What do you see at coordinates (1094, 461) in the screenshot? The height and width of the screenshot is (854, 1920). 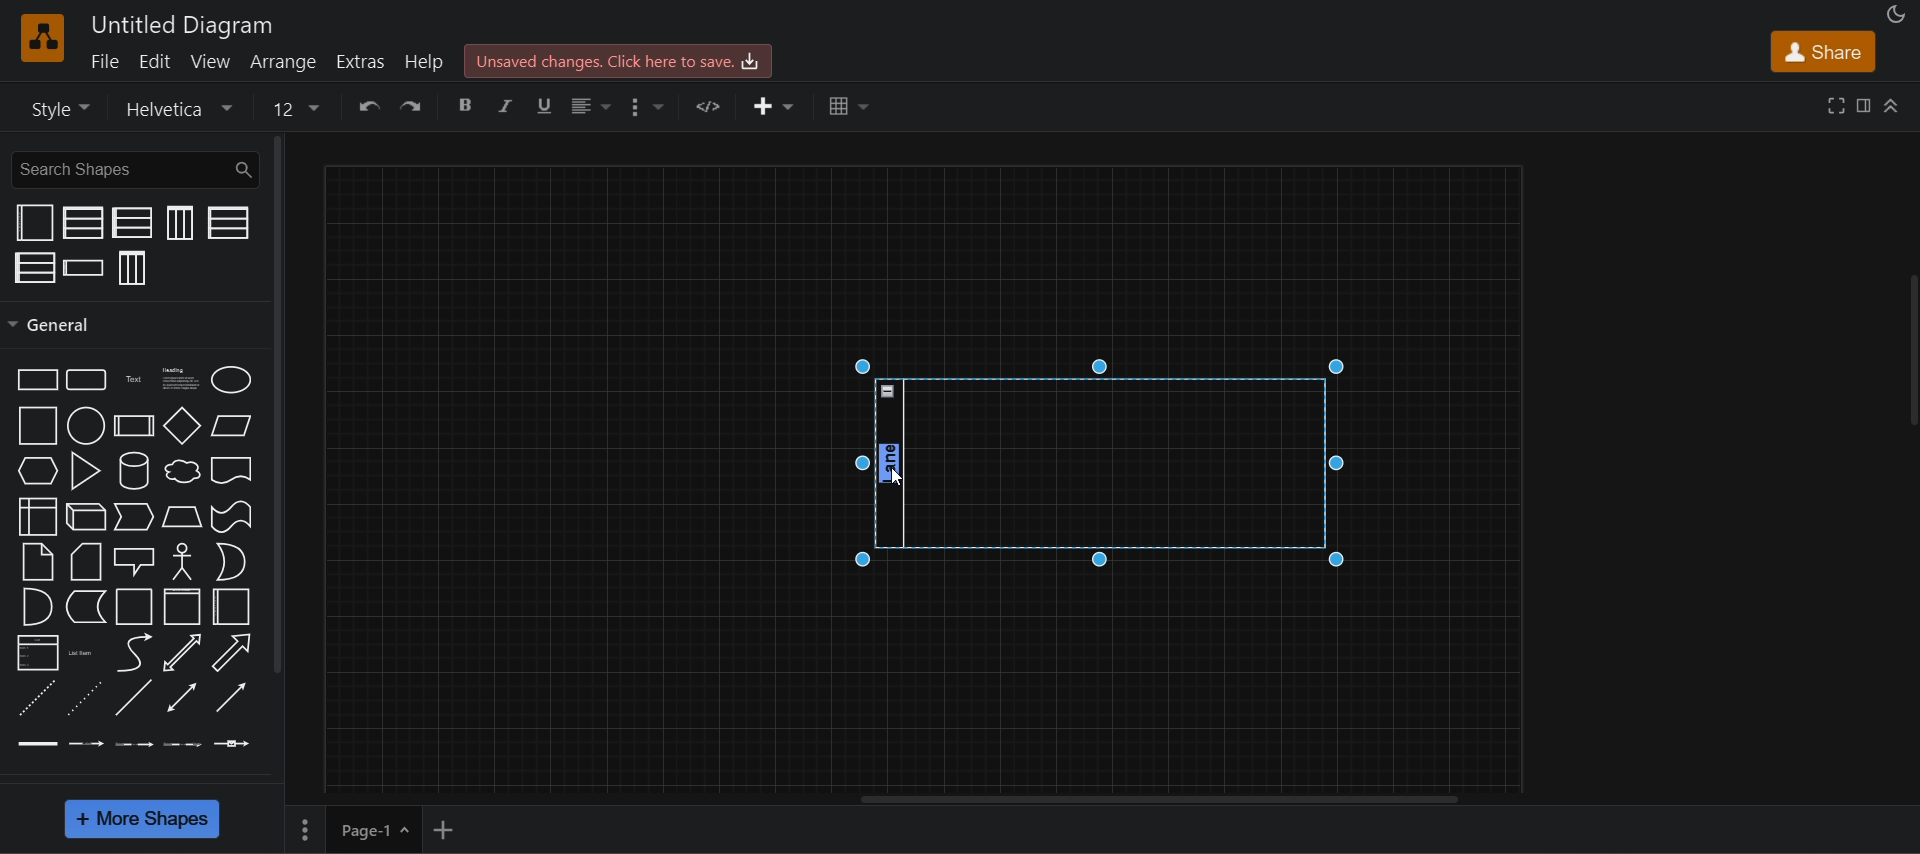 I see `horizontal swim lane` at bounding box center [1094, 461].